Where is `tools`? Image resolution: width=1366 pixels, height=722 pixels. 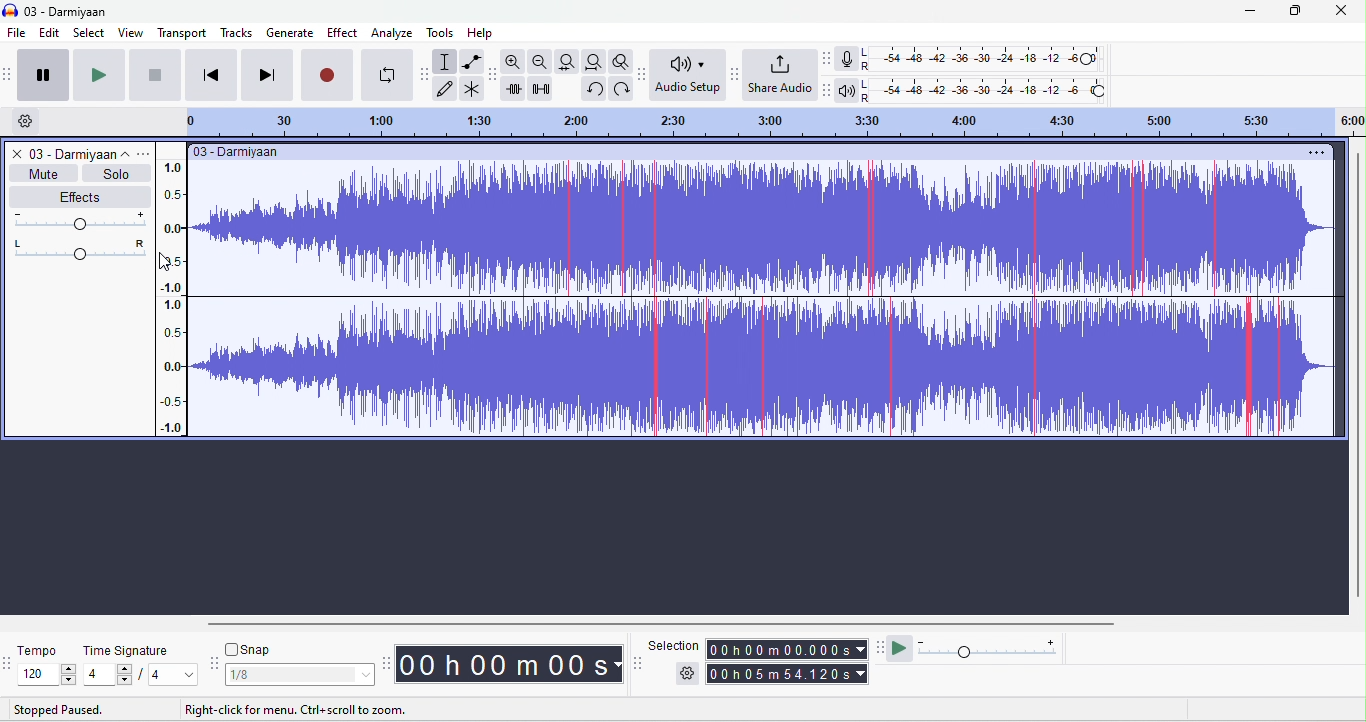 tools is located at coordinates (440, 34).